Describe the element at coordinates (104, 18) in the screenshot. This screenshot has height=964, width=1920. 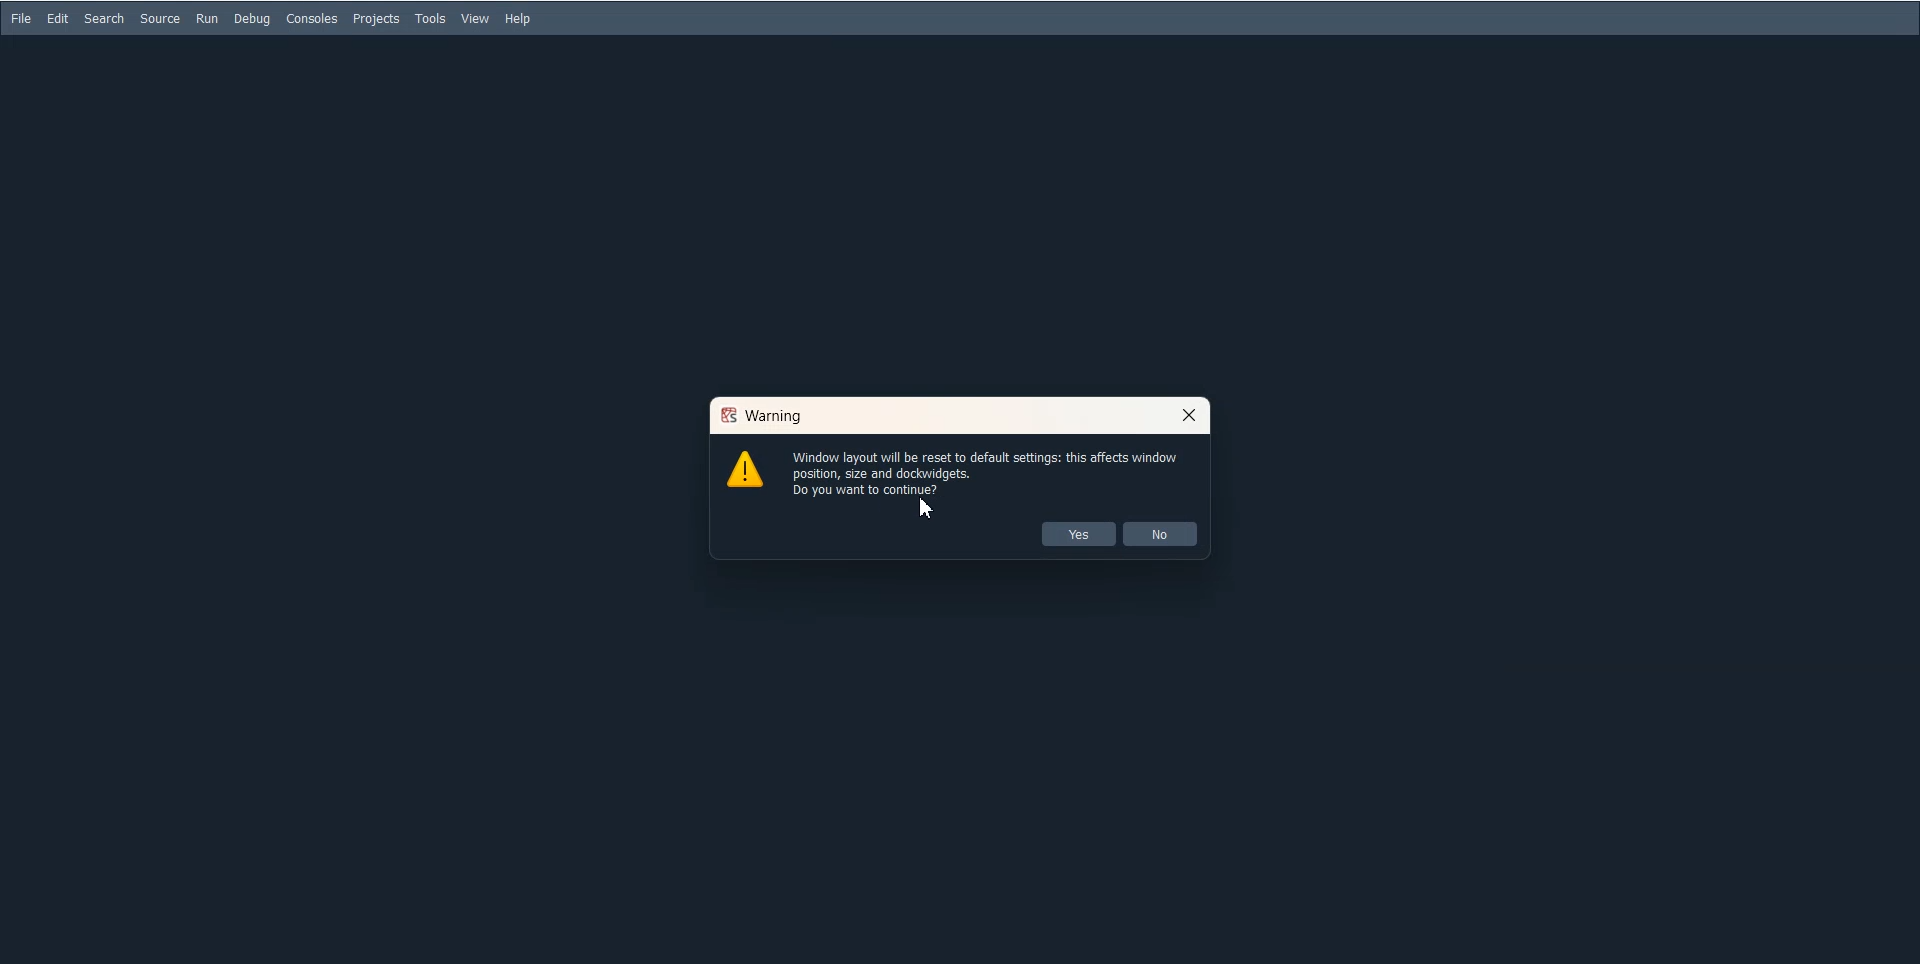
I see `Search` at that location.